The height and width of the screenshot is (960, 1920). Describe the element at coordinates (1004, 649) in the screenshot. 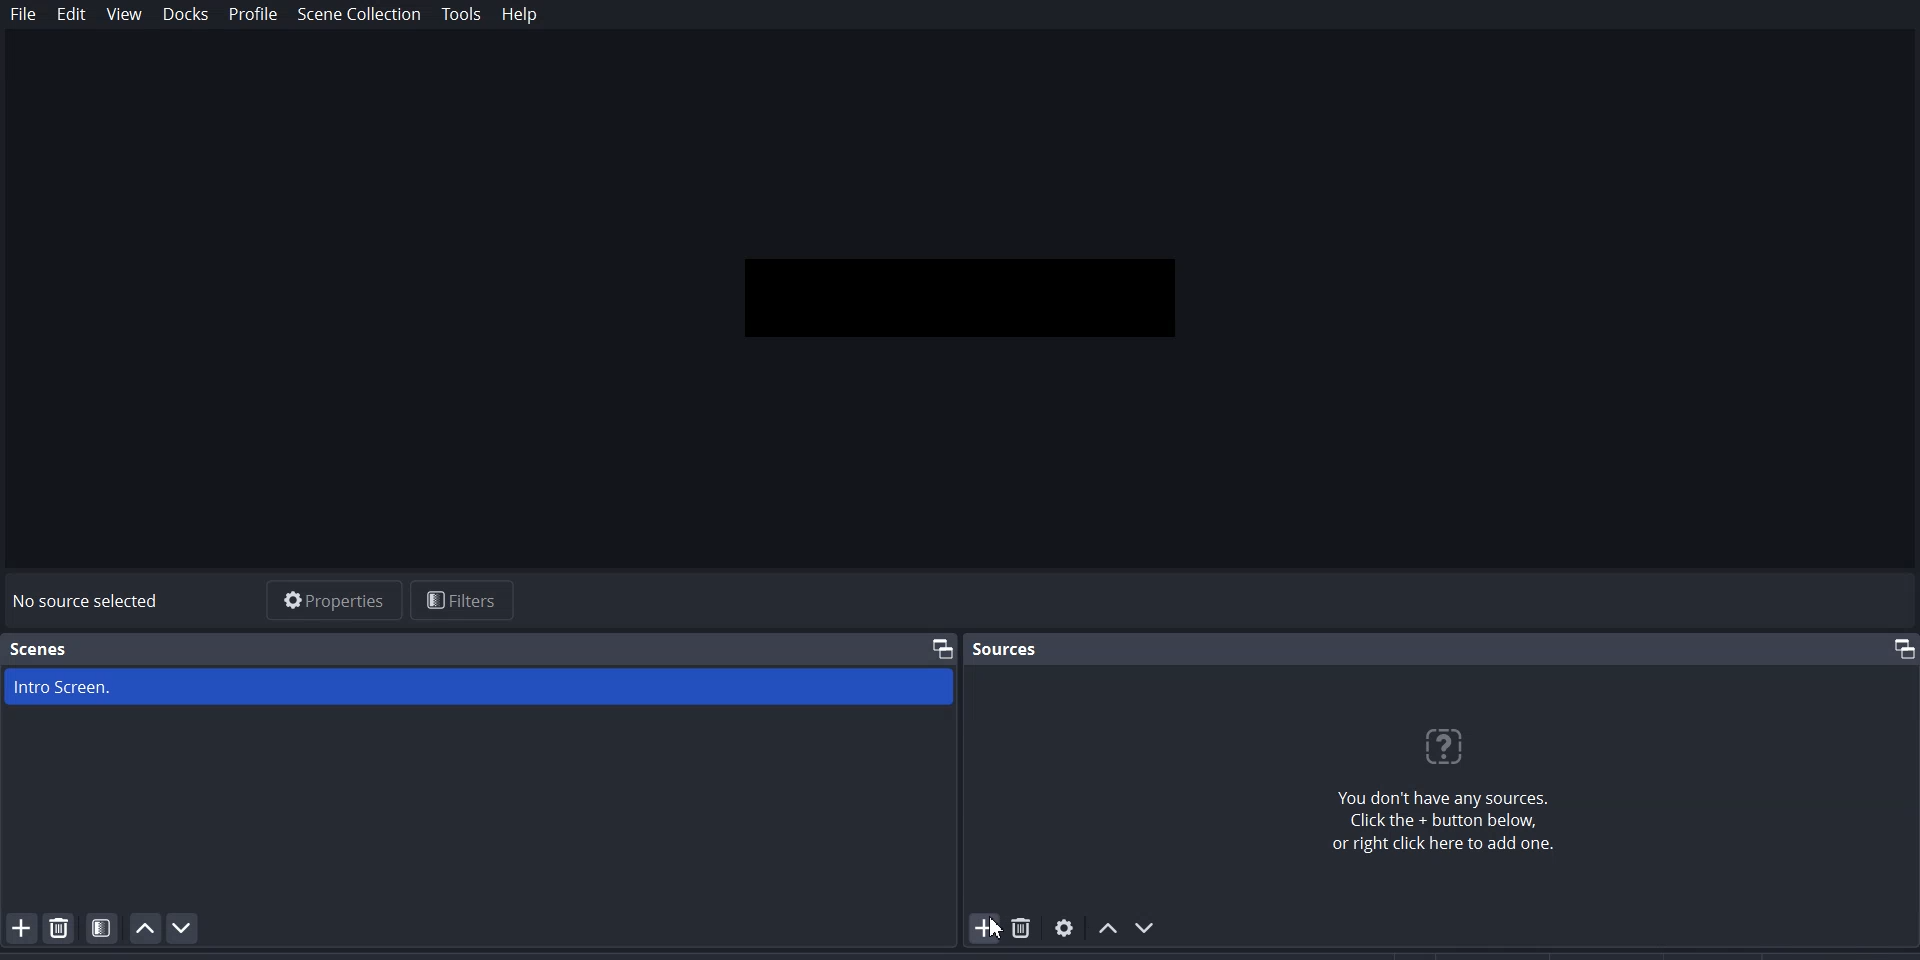

I see `Source` at that location.